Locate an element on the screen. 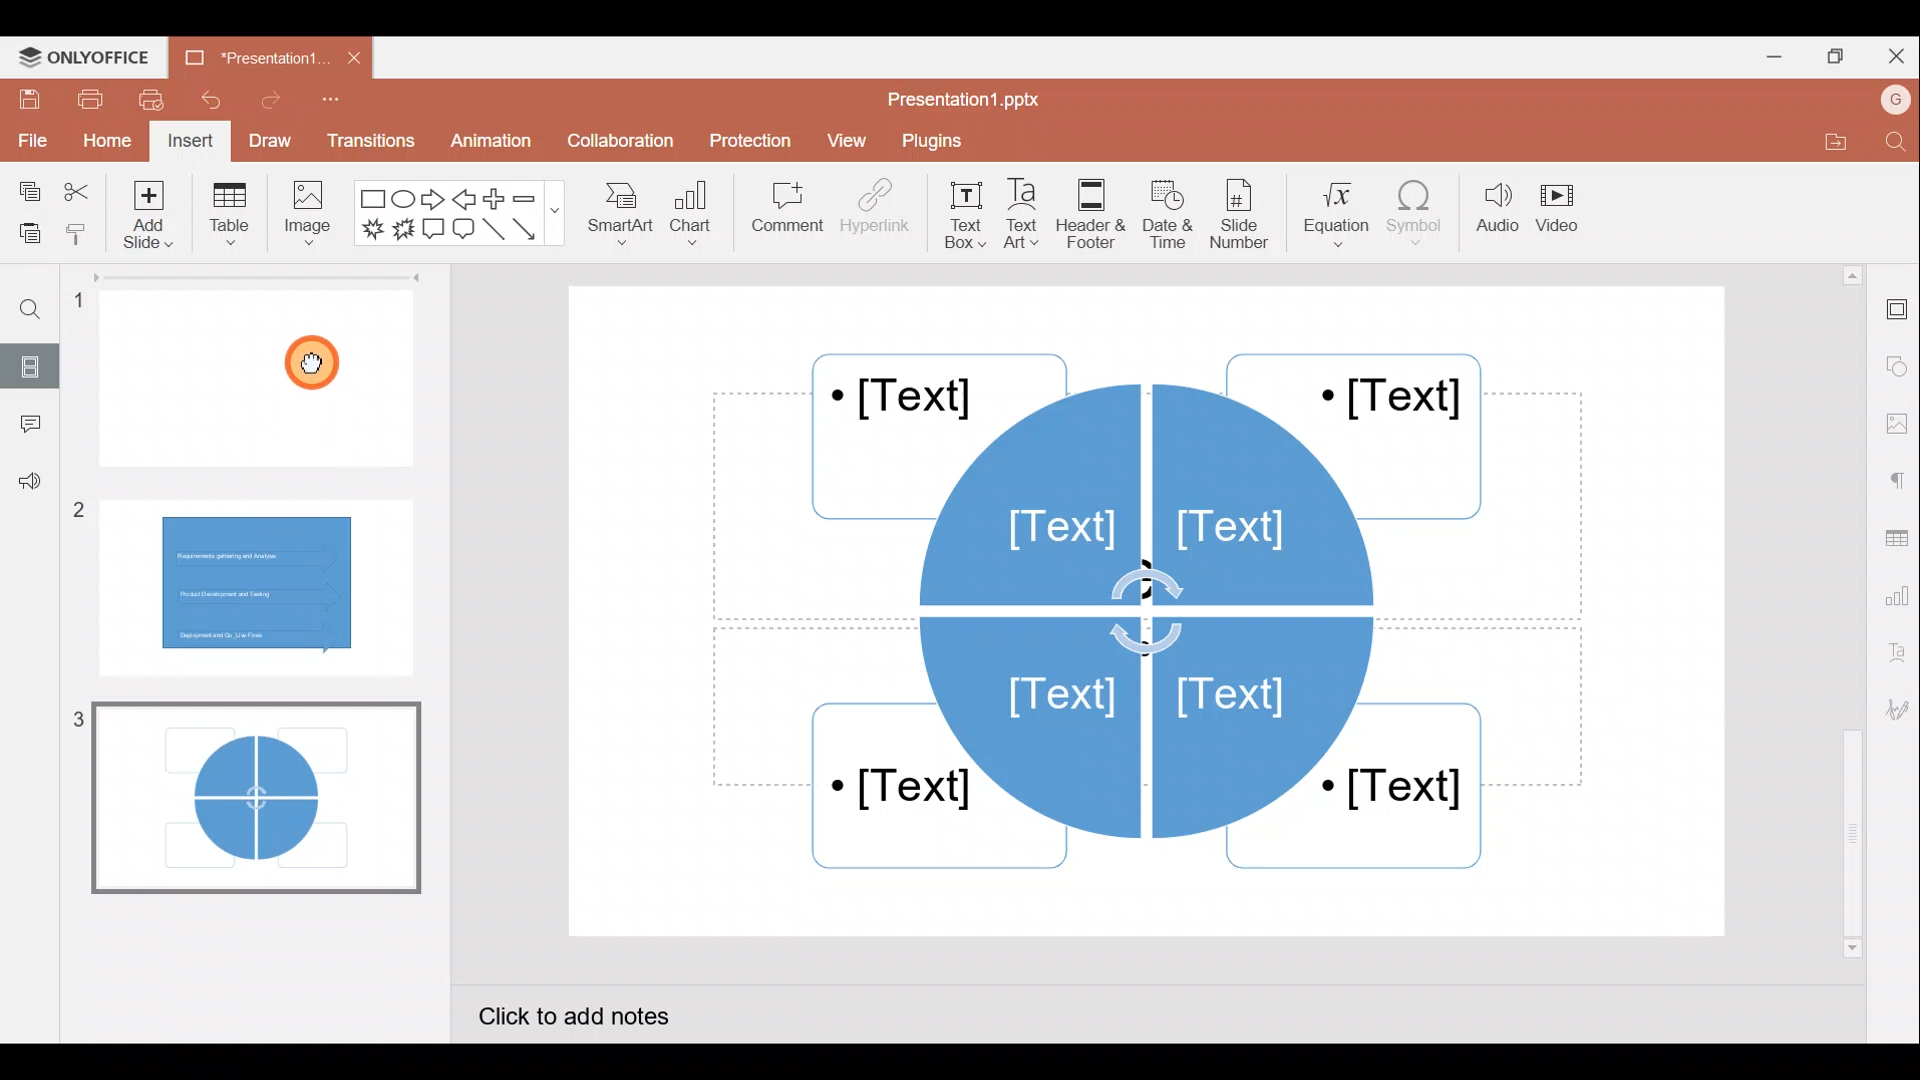 The height and width of the screenshot is (1080, 1920). Draw is located at coordinates (268, 138).